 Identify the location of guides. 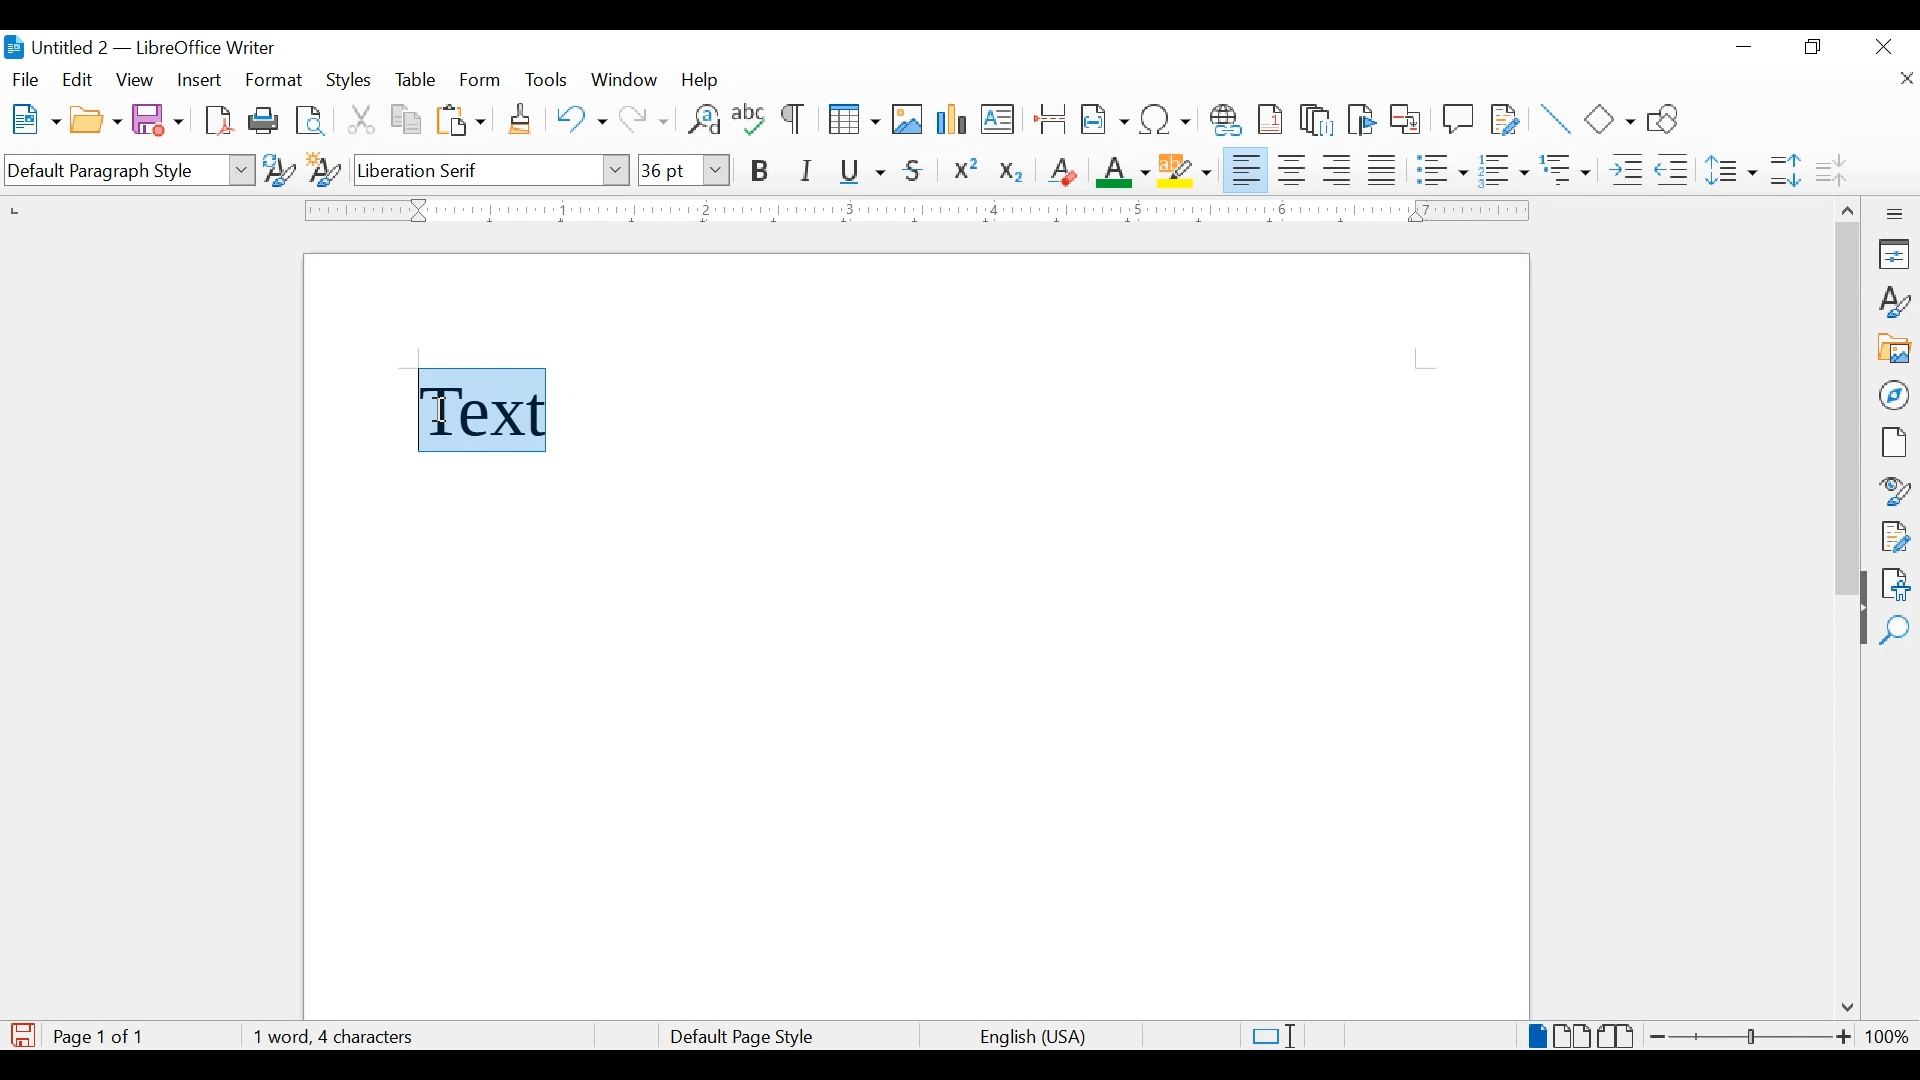
(1425, 359).